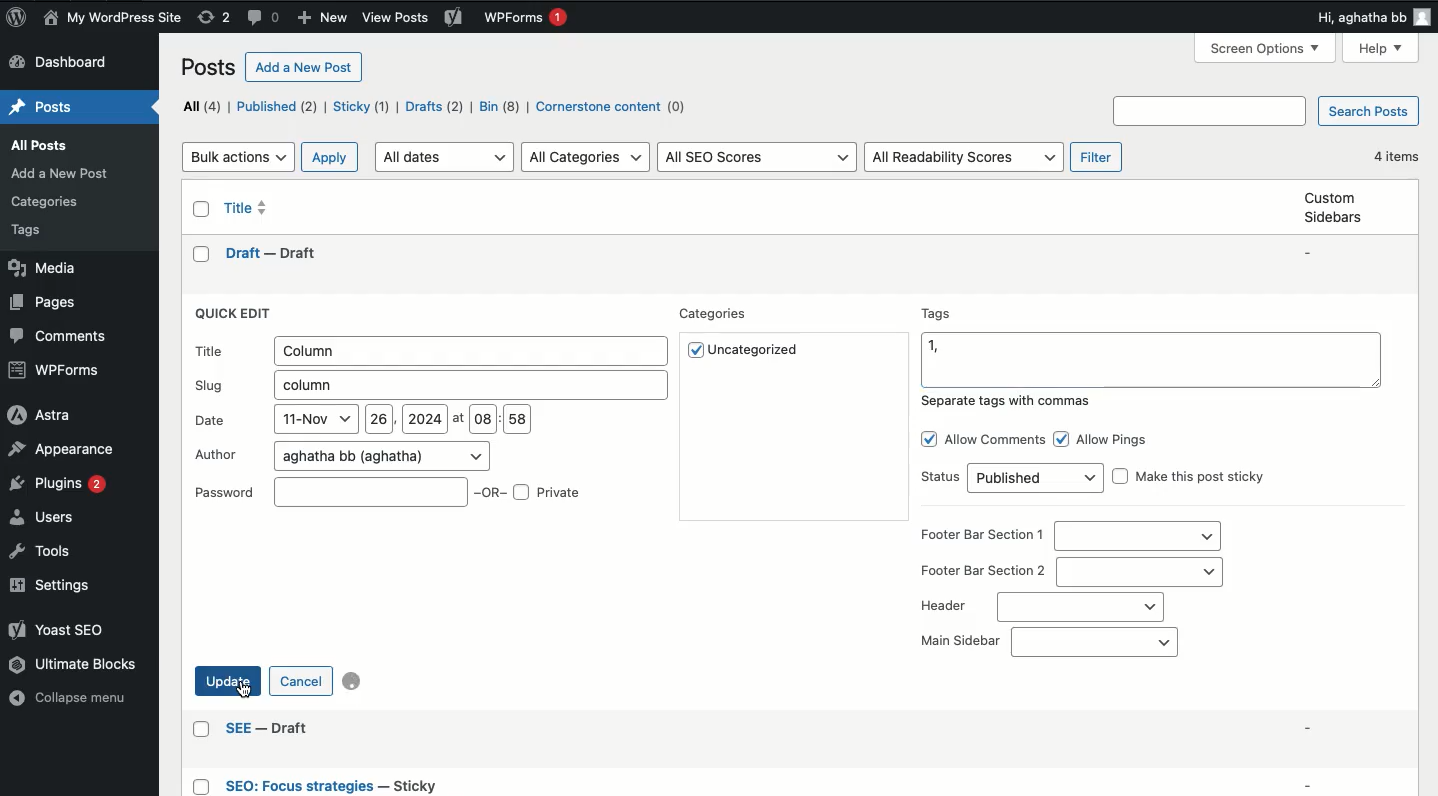 Image resolution: width=1438 pixels, height=796 pixels. I want to click on Allow comments, so click(985, 441).